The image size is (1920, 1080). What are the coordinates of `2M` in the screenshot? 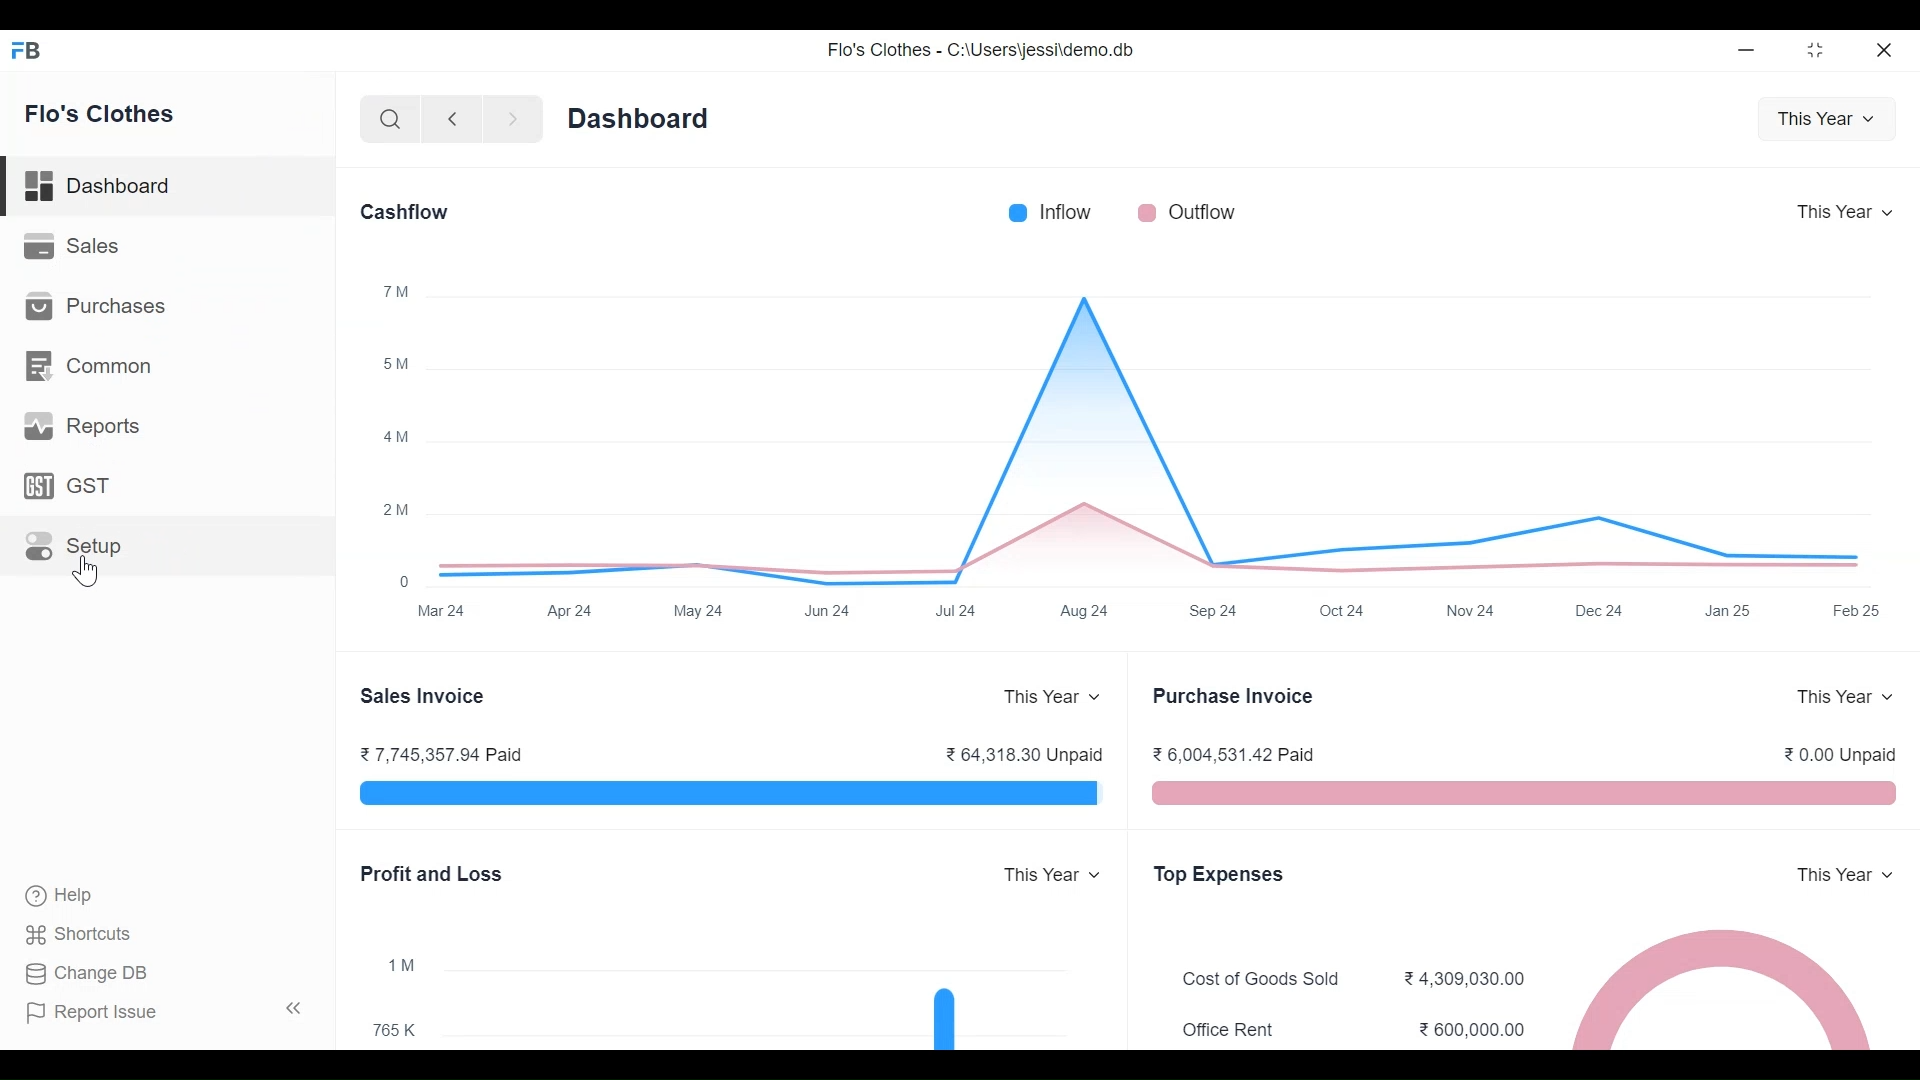 It's located at (396, 509).